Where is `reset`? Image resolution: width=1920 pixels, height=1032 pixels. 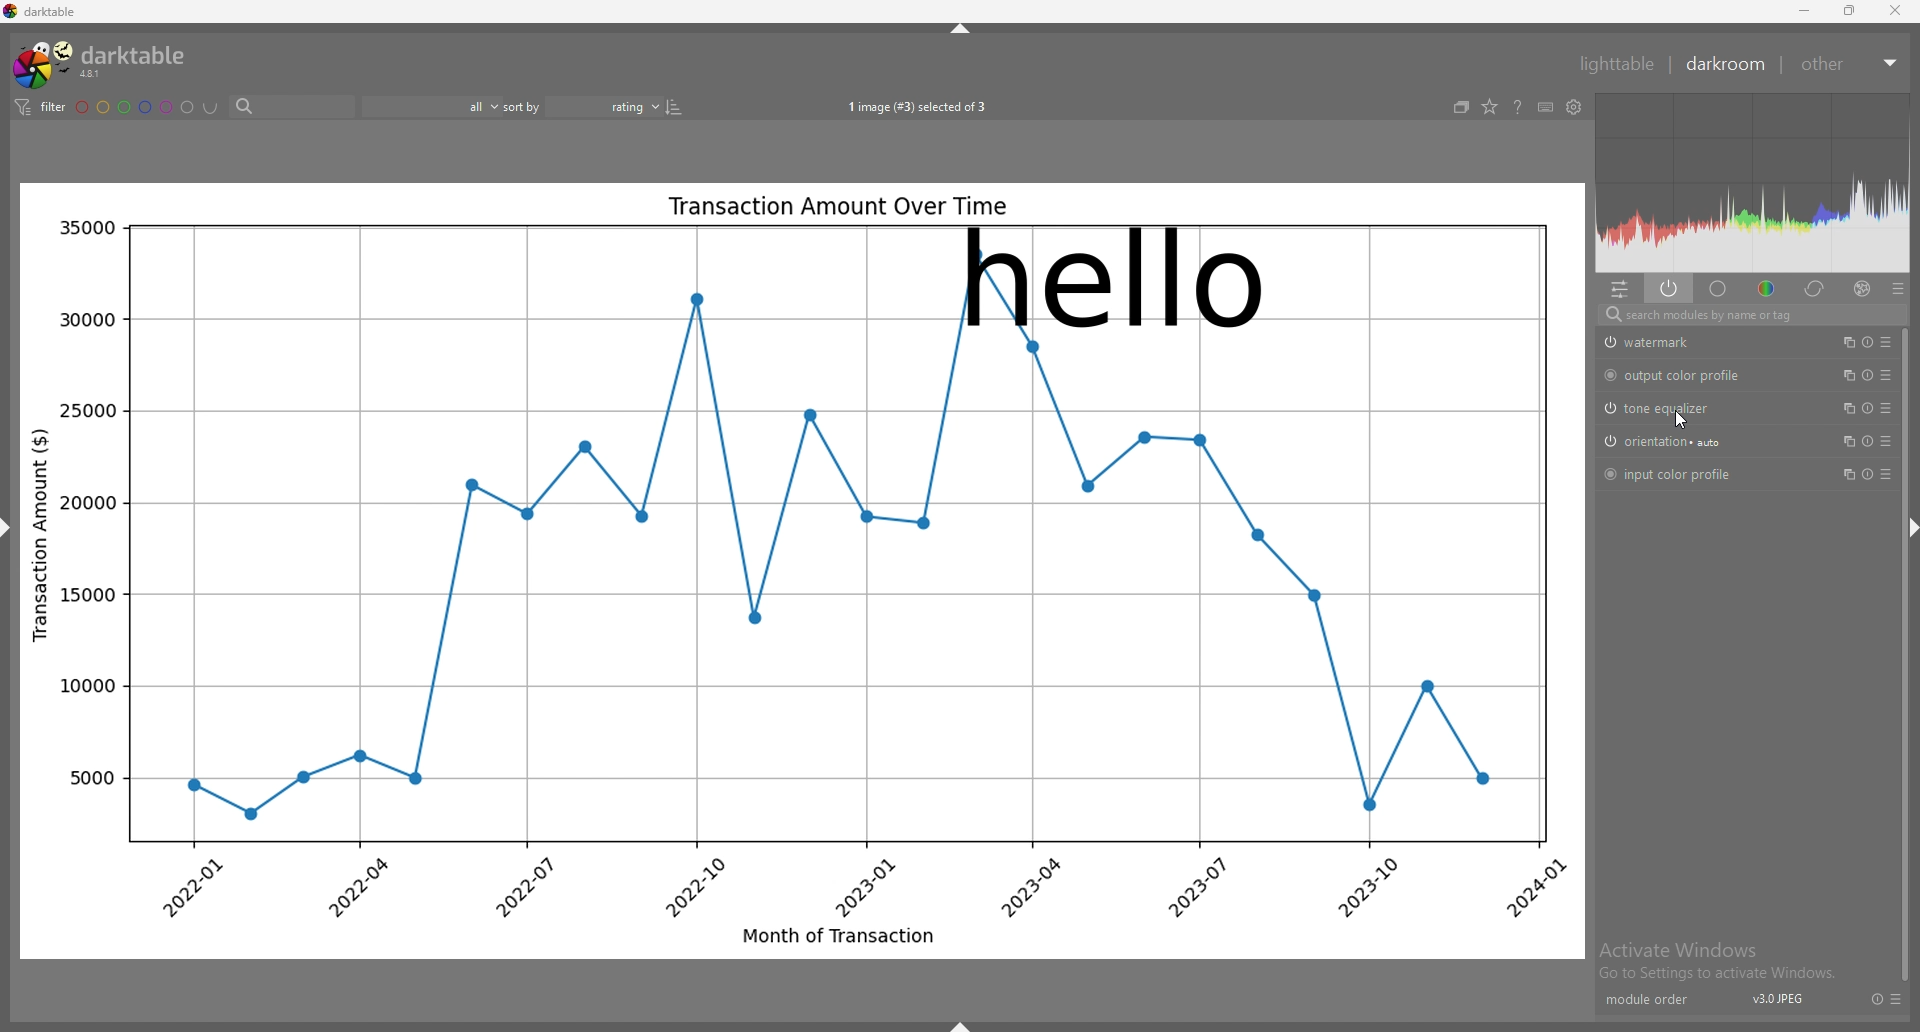 reset is located at coordinates (1873, 999).